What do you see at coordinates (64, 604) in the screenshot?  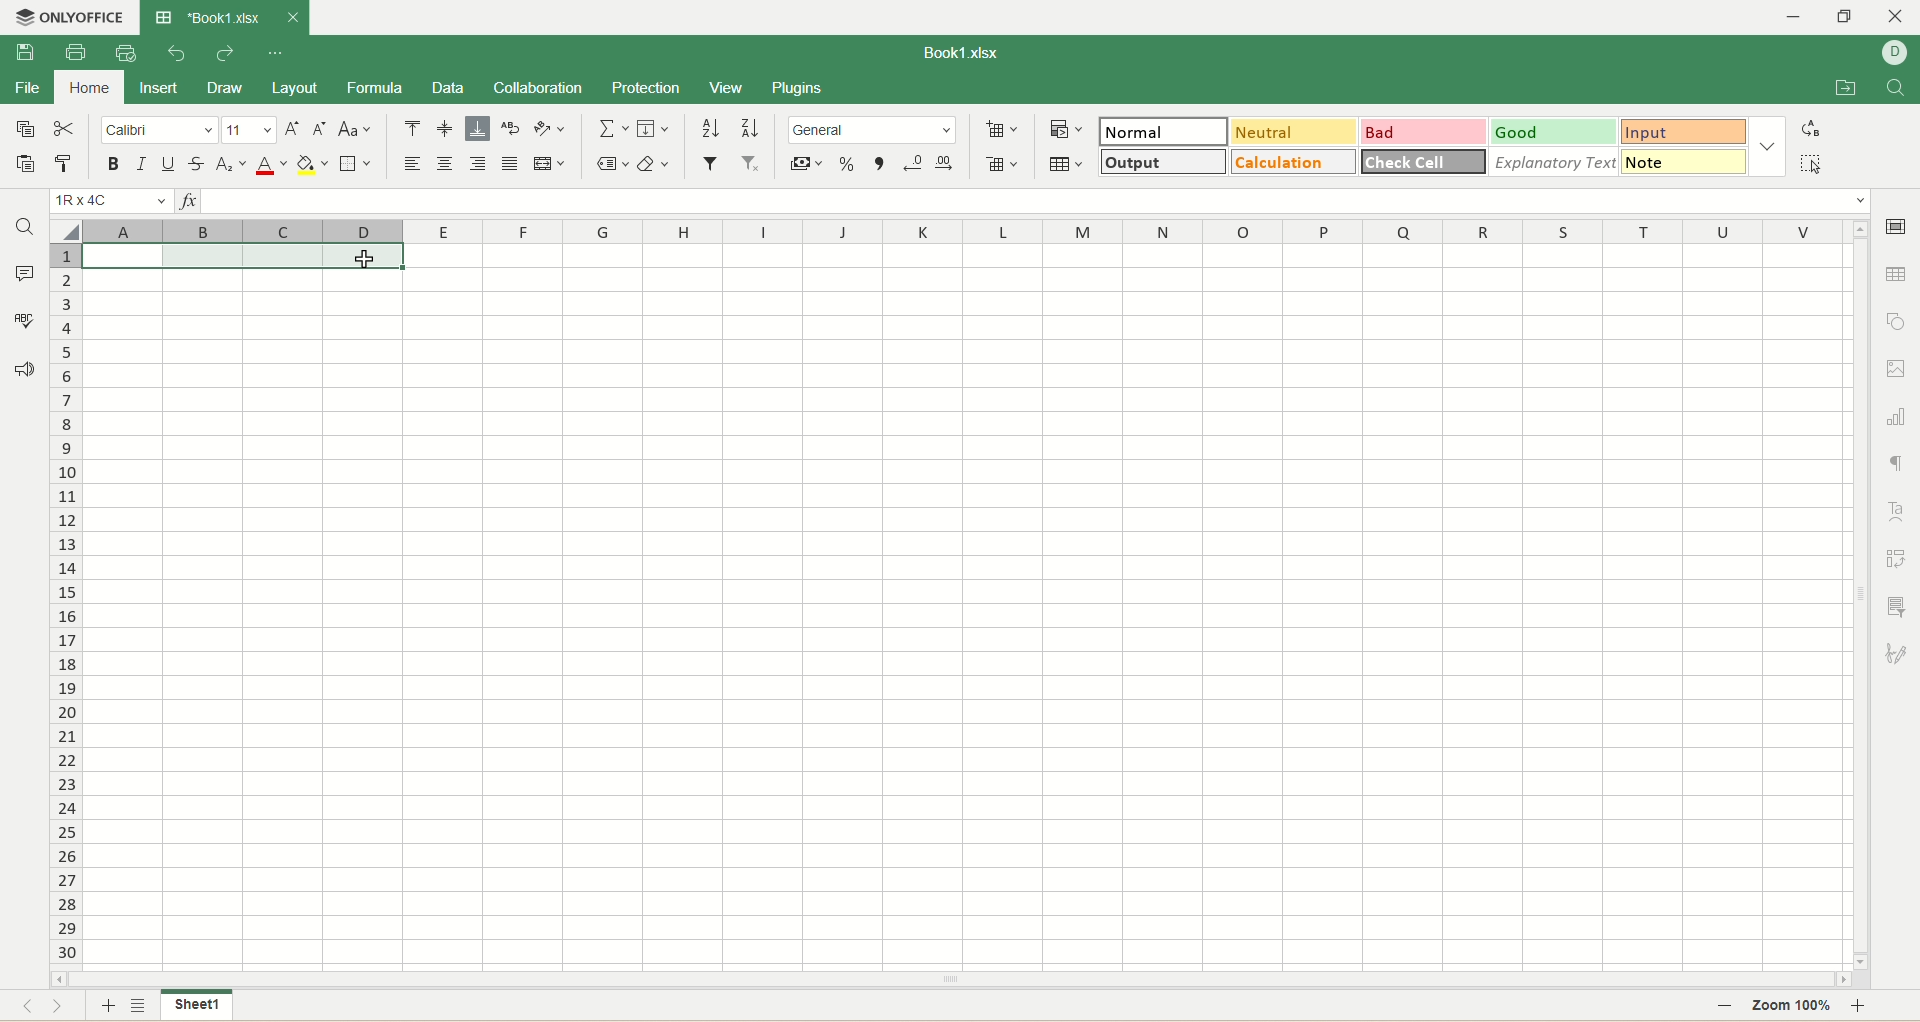 I see `row number` at bounding box center [64, 604].